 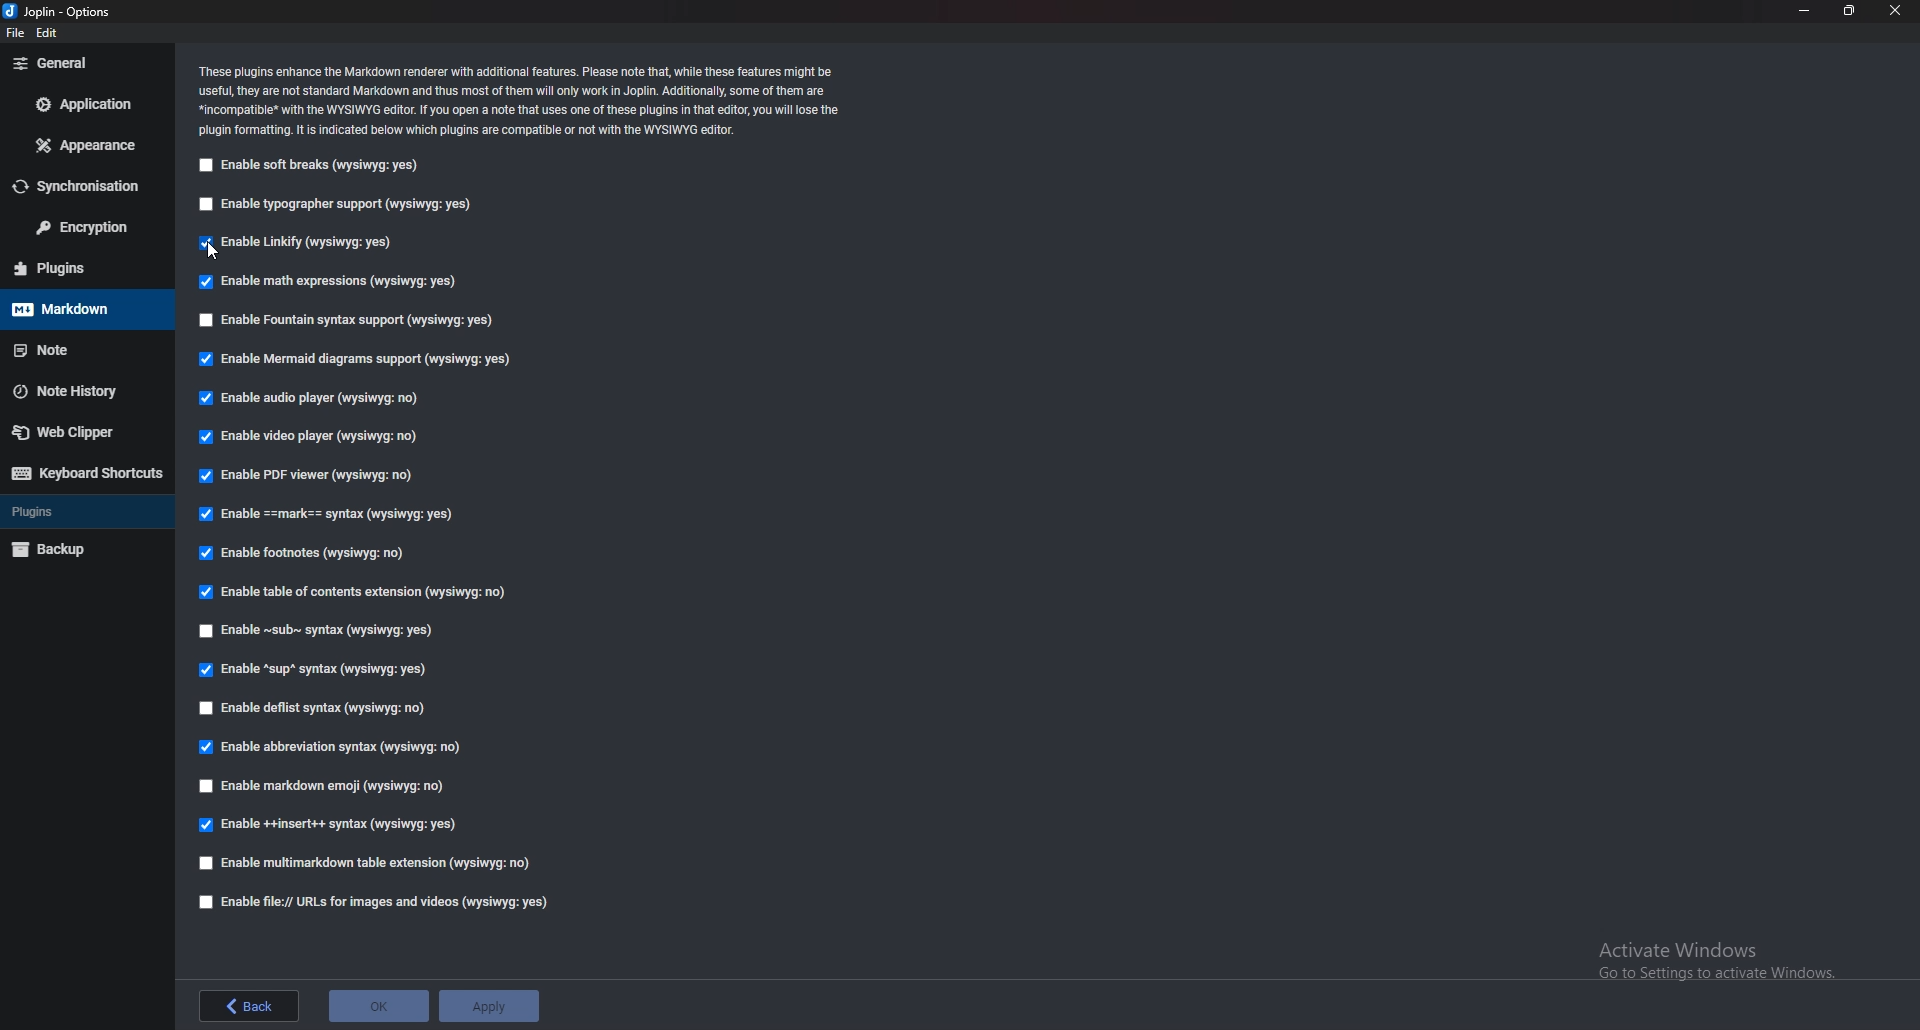 What do you see at coordinates (314, 633) in the screenshot?
I see `enable Sub syntax` at bounding box center [314, 633].